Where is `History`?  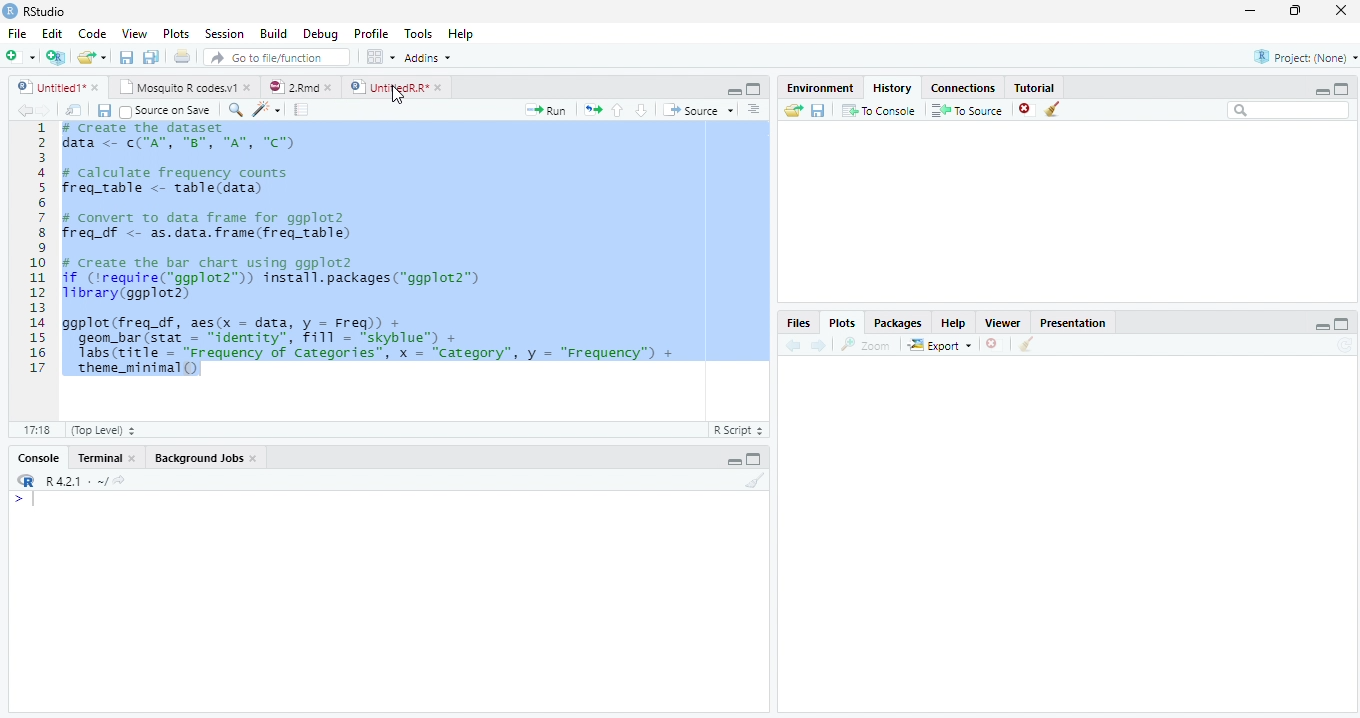 History is located at coordinates (896, 88).